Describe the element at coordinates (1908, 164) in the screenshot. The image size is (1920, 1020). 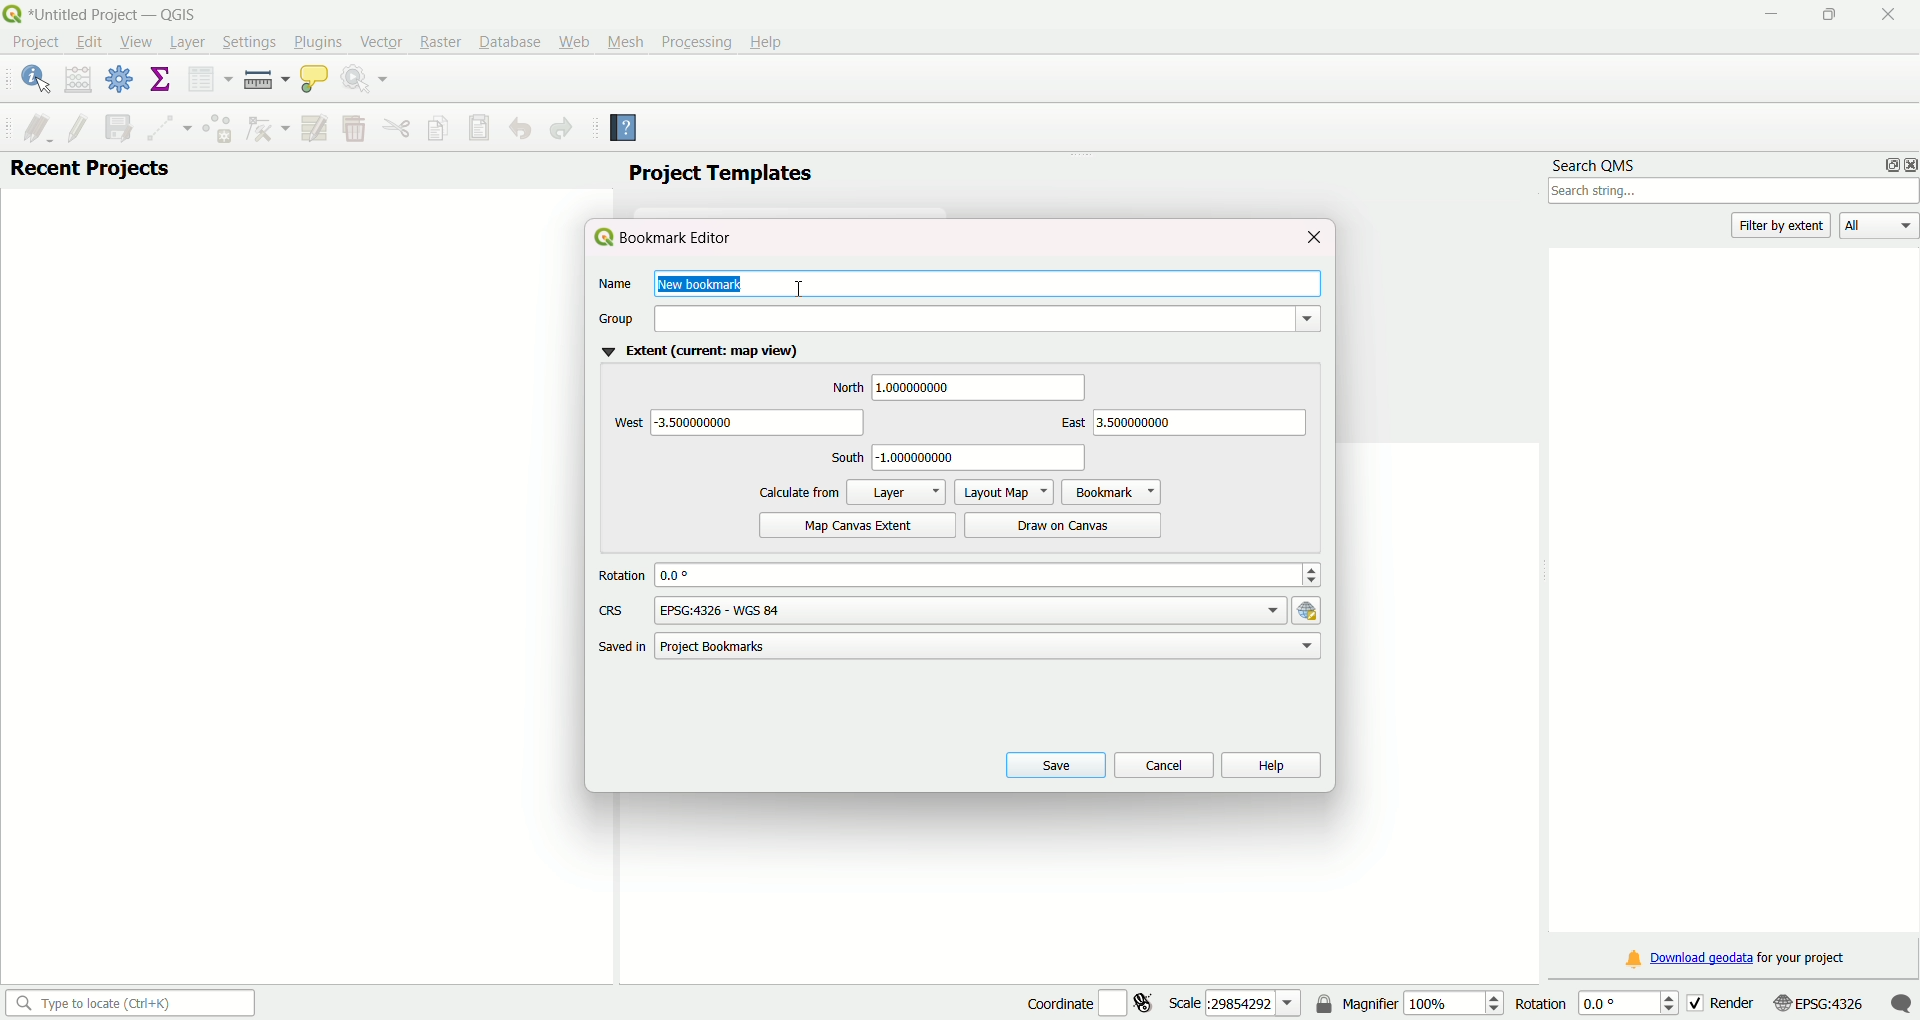
I see `close` at that location.